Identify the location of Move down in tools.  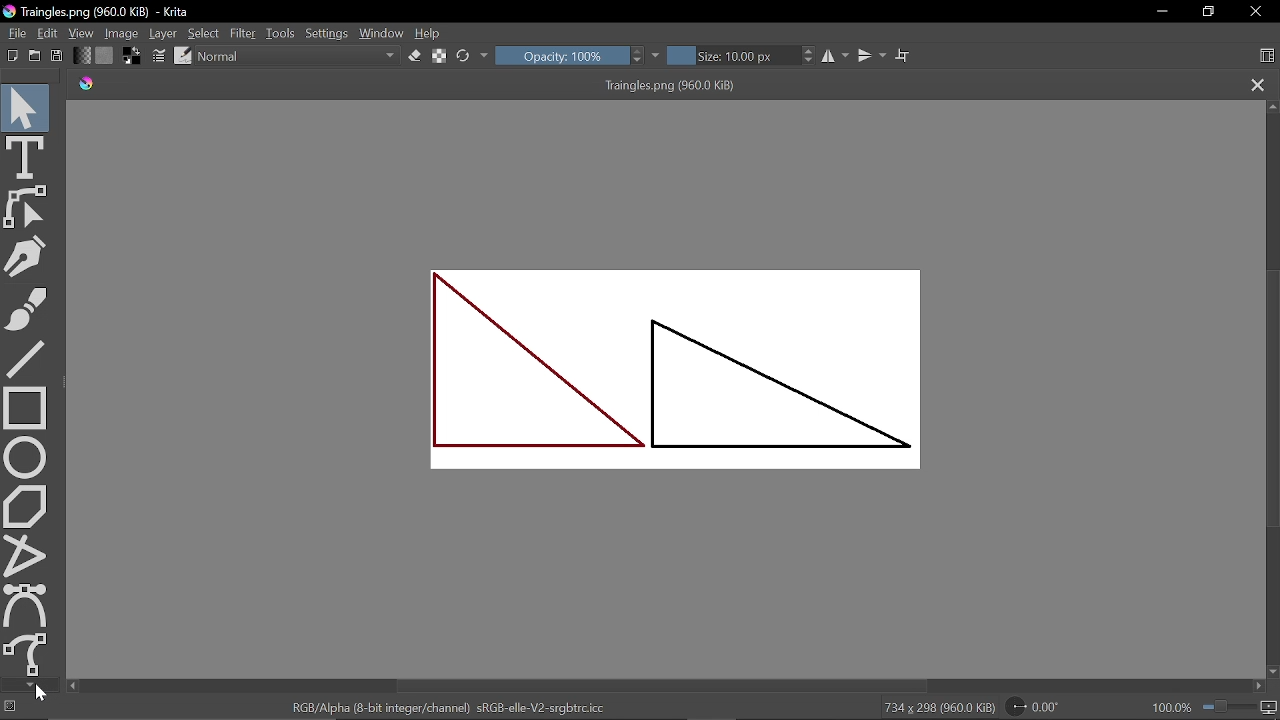
(29, 685).